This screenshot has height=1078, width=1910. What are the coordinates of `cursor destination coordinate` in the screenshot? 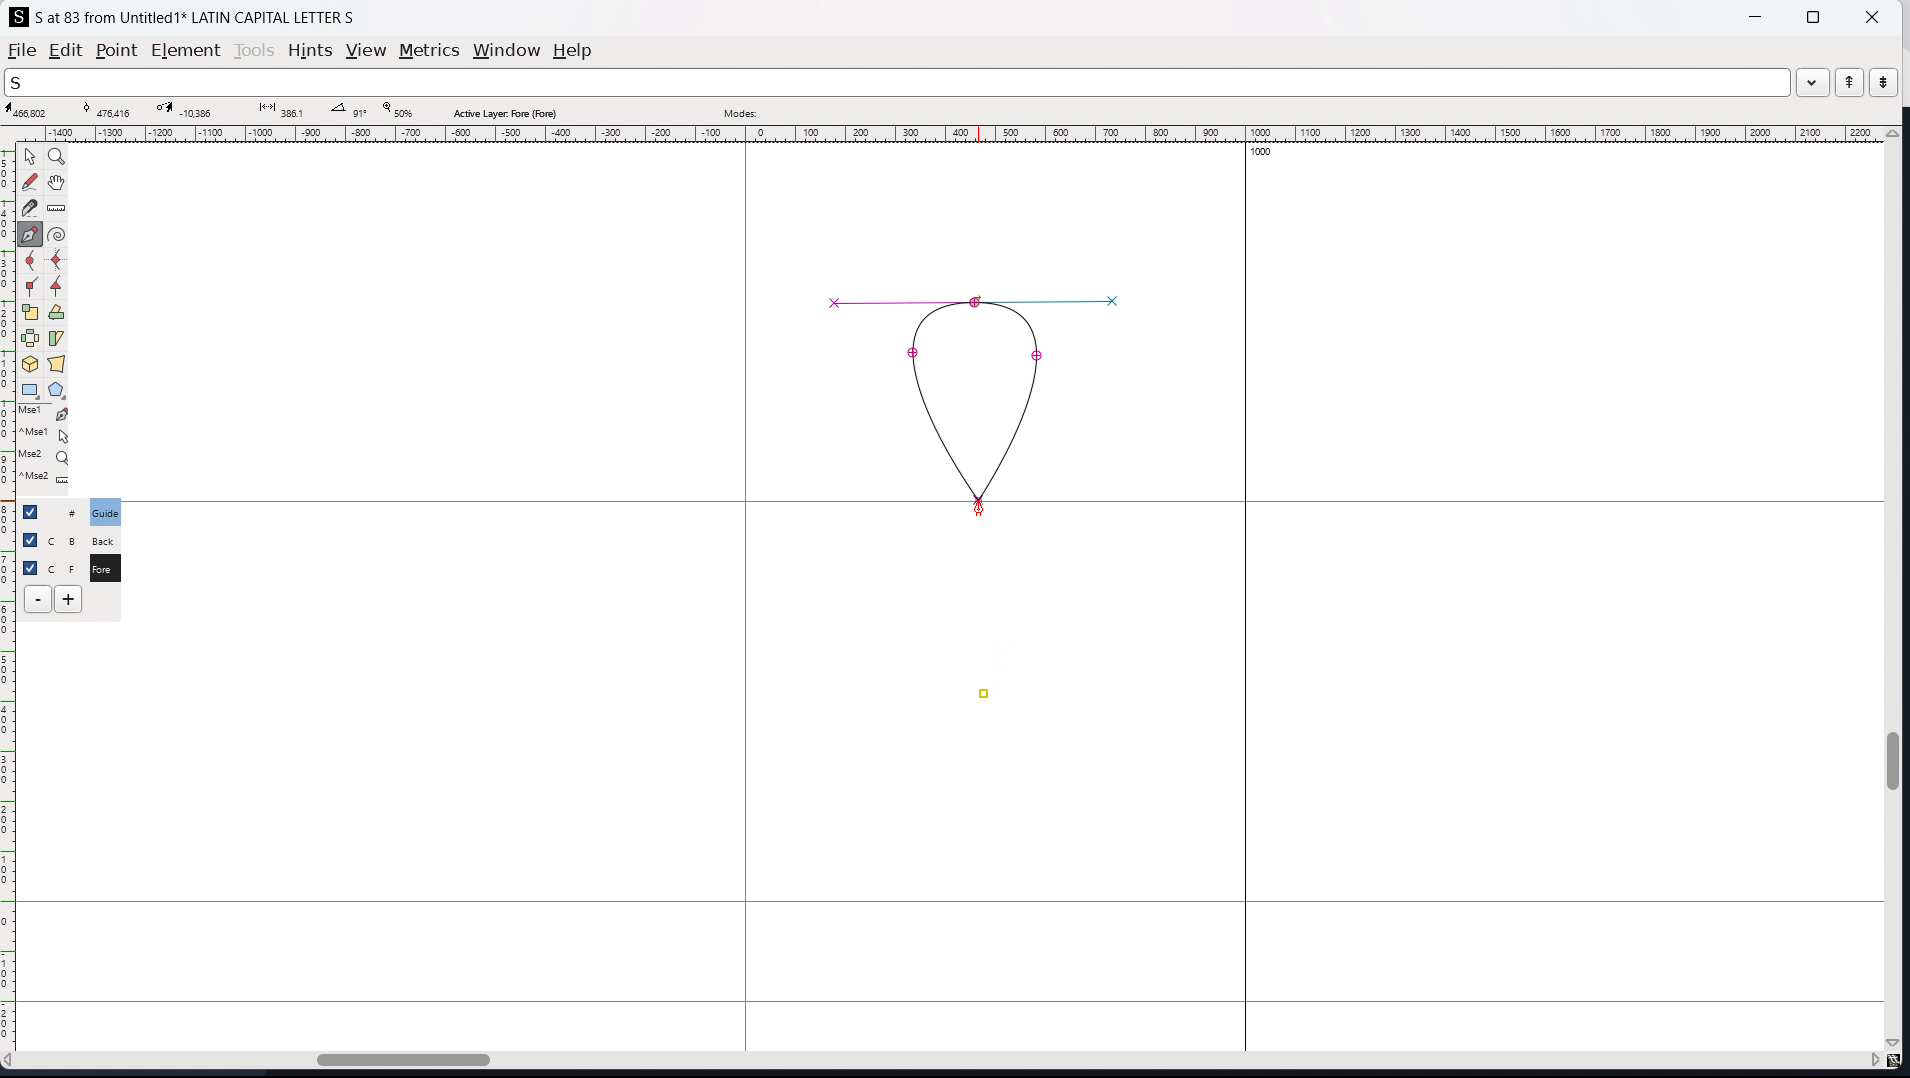 It's located at (189, 110).